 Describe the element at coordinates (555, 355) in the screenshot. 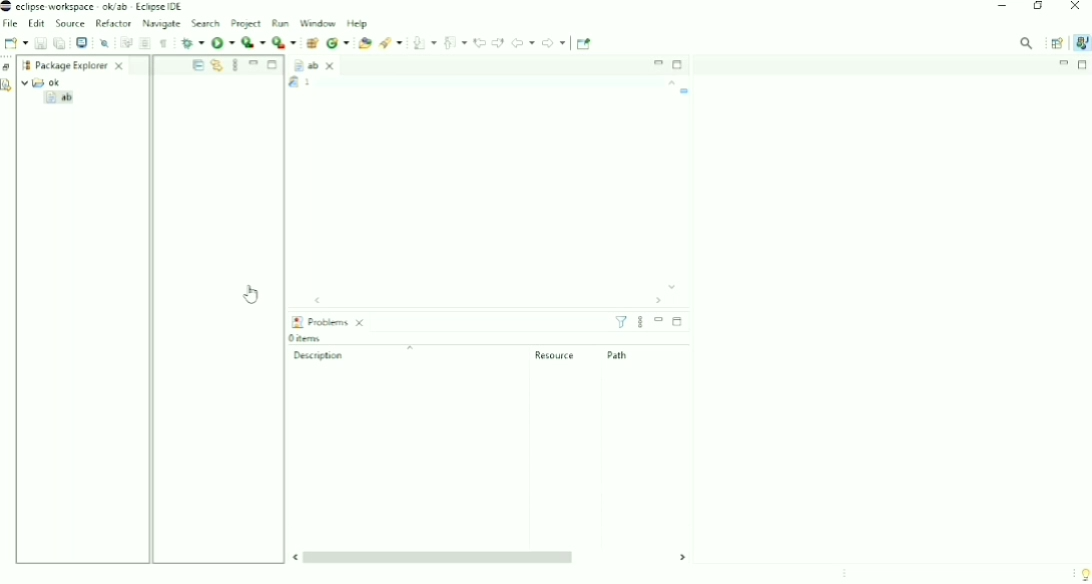

I see `Resource` at that location.